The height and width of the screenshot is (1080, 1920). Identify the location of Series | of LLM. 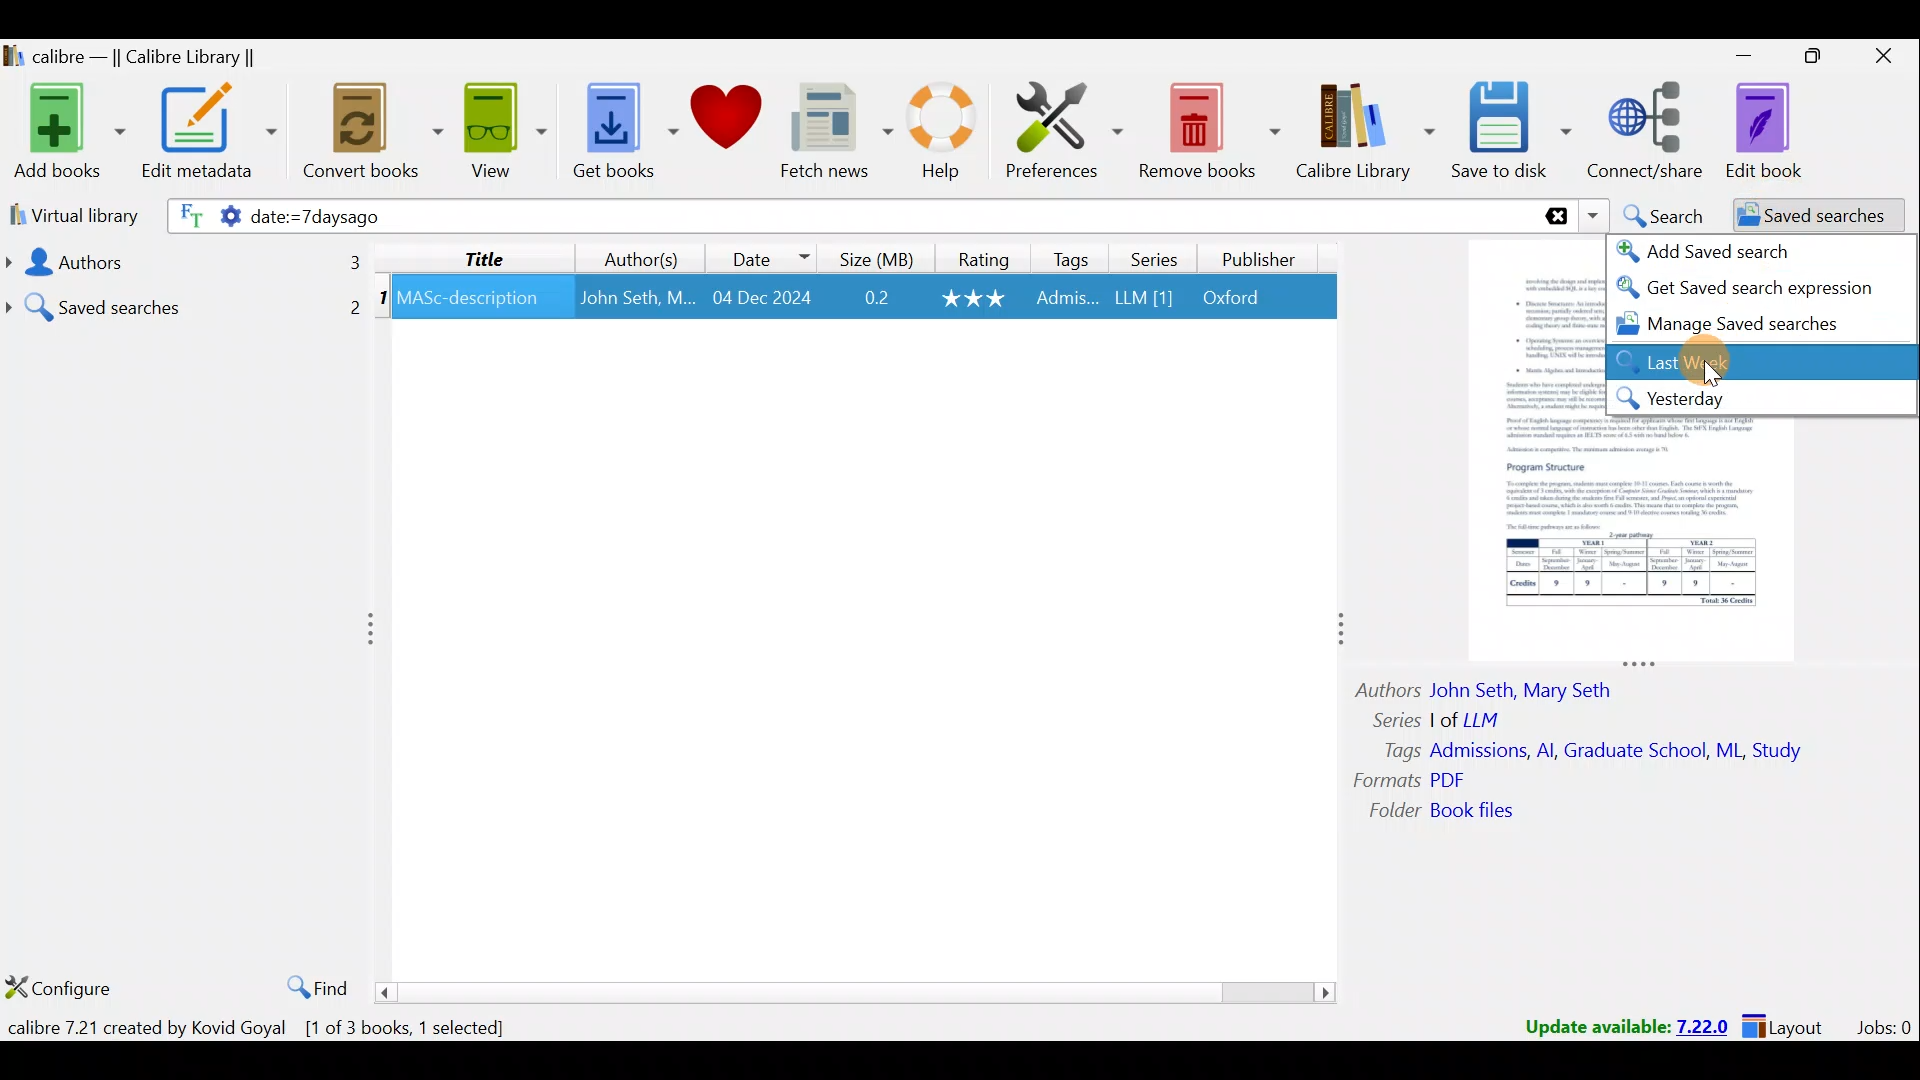
(1446, 718).